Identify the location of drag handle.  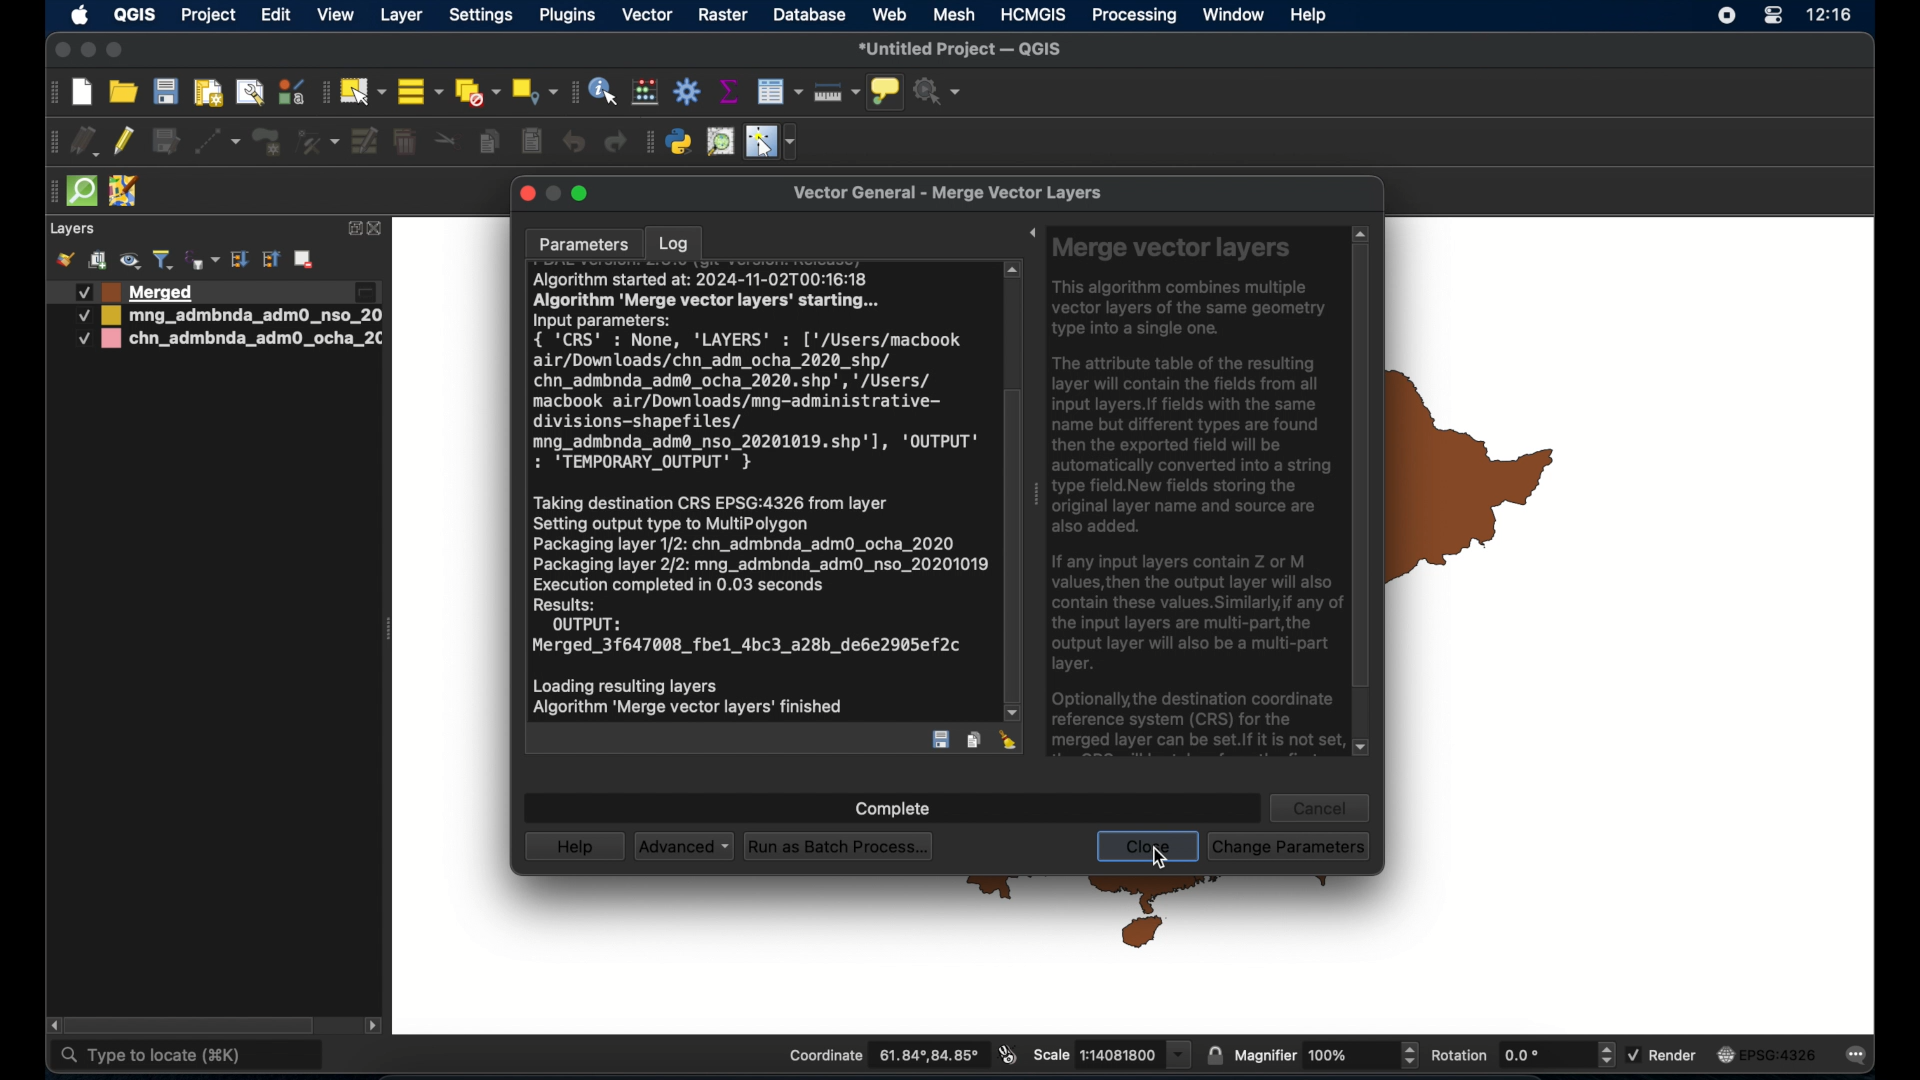
(1034, 498).